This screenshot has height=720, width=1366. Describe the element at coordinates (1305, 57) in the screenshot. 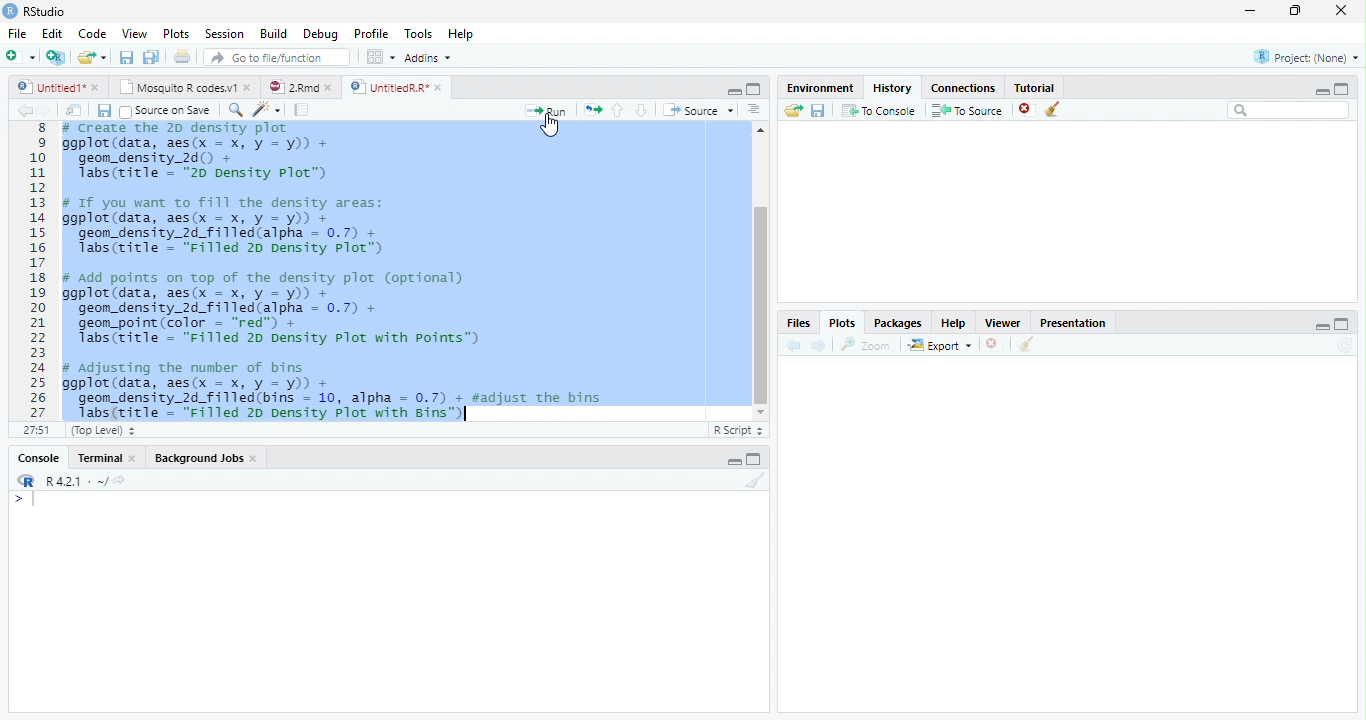

I see `Project: (None)` at that location.